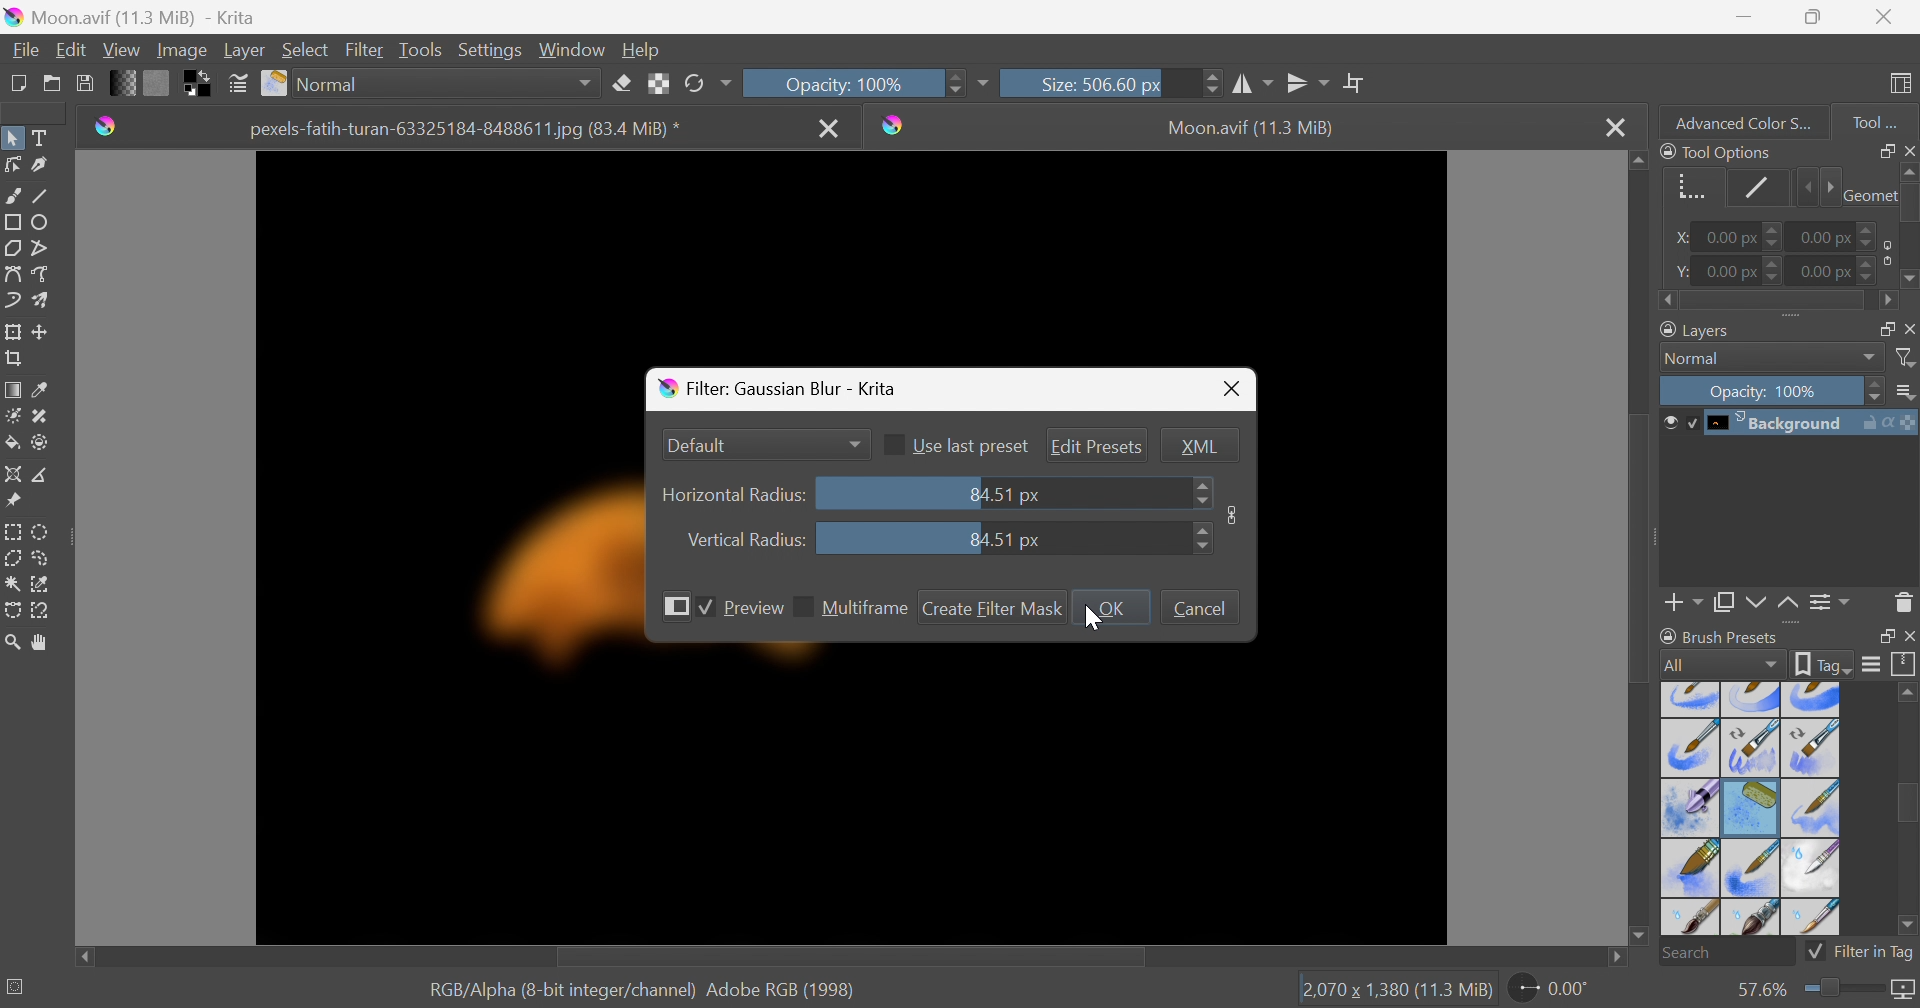  What do you see at coordinates (1826, 187) in the screenshot?
I see `Next` at bounding box center [1826, 187].